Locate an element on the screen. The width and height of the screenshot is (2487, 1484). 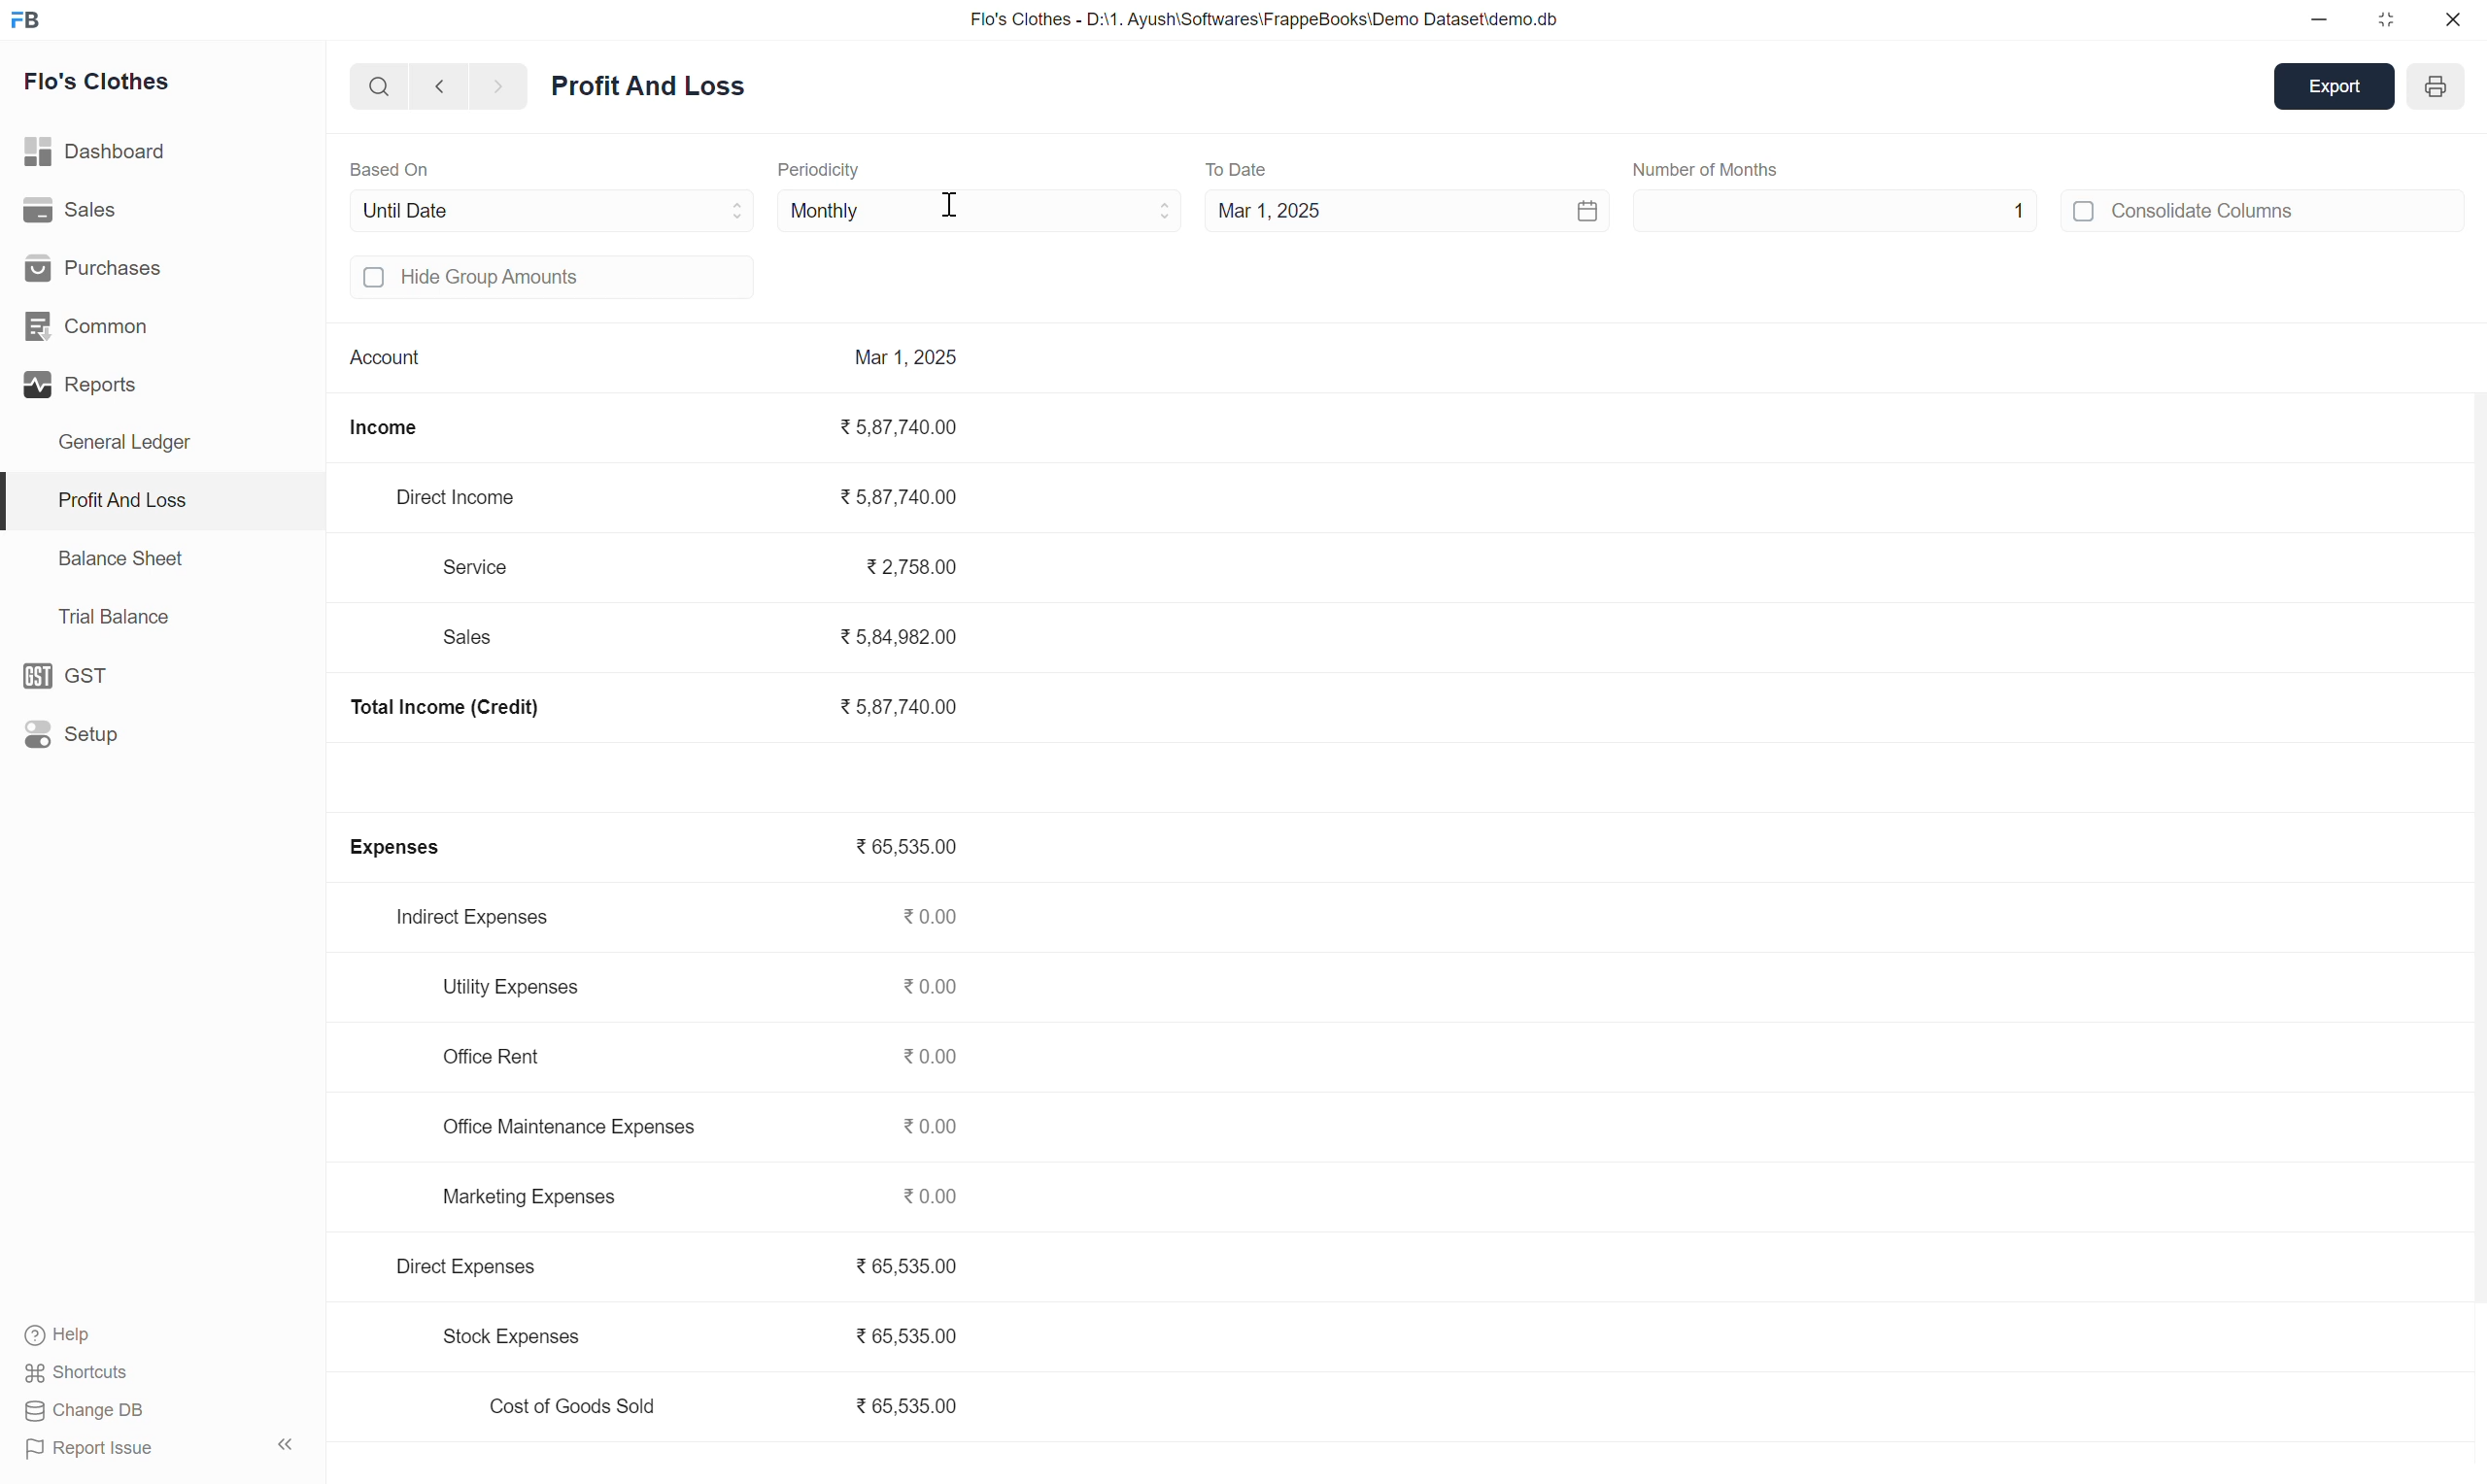
₹2,758.00 is located at coordinates (898, 570).